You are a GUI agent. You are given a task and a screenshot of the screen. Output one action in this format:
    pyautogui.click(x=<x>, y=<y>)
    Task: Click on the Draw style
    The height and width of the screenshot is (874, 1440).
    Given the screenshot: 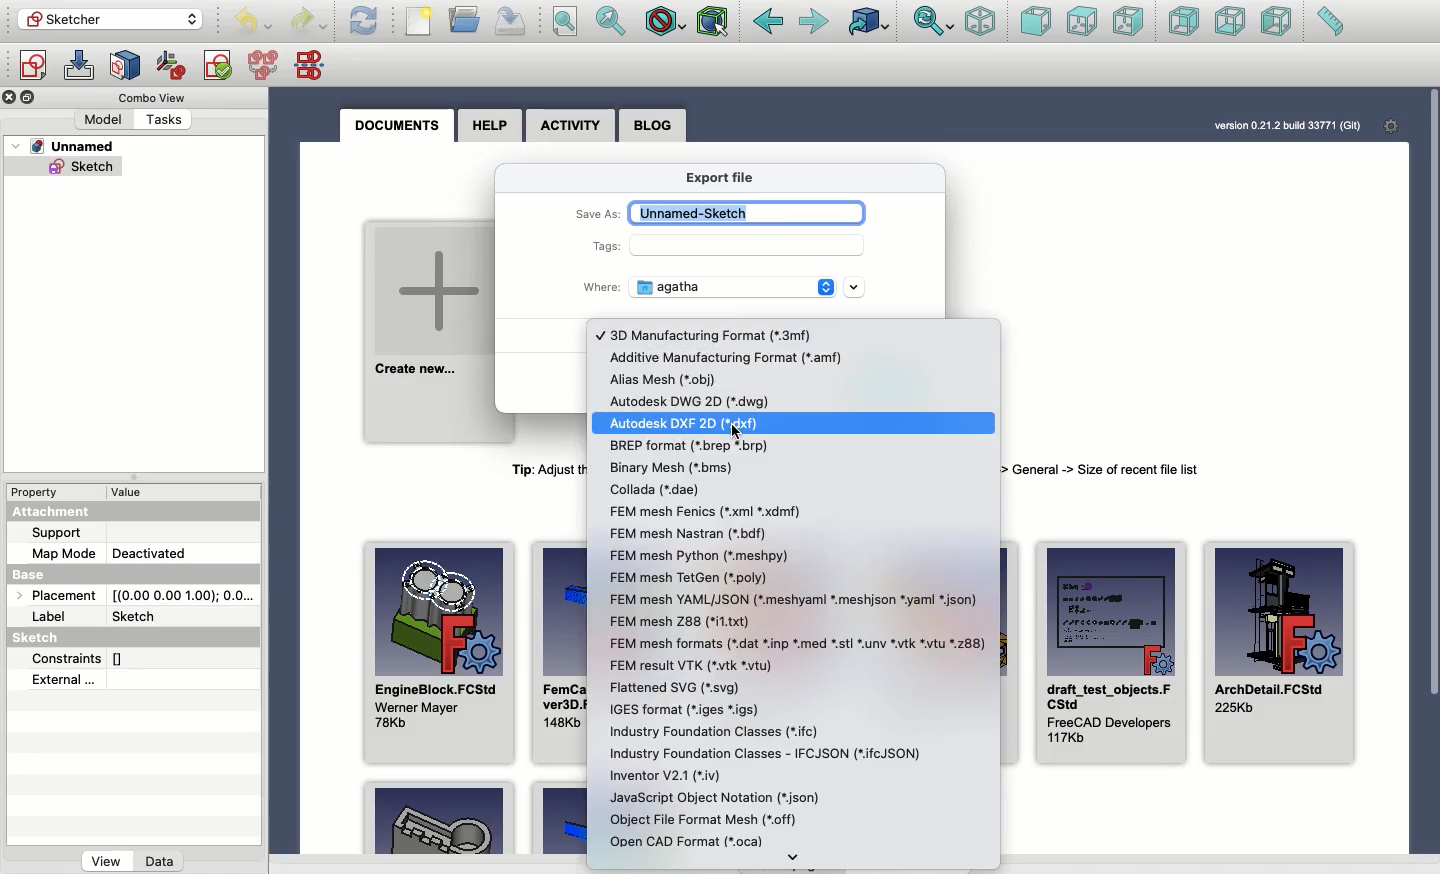 What is the action you would take?
    pyautogui.click(x=667, y=21)
    